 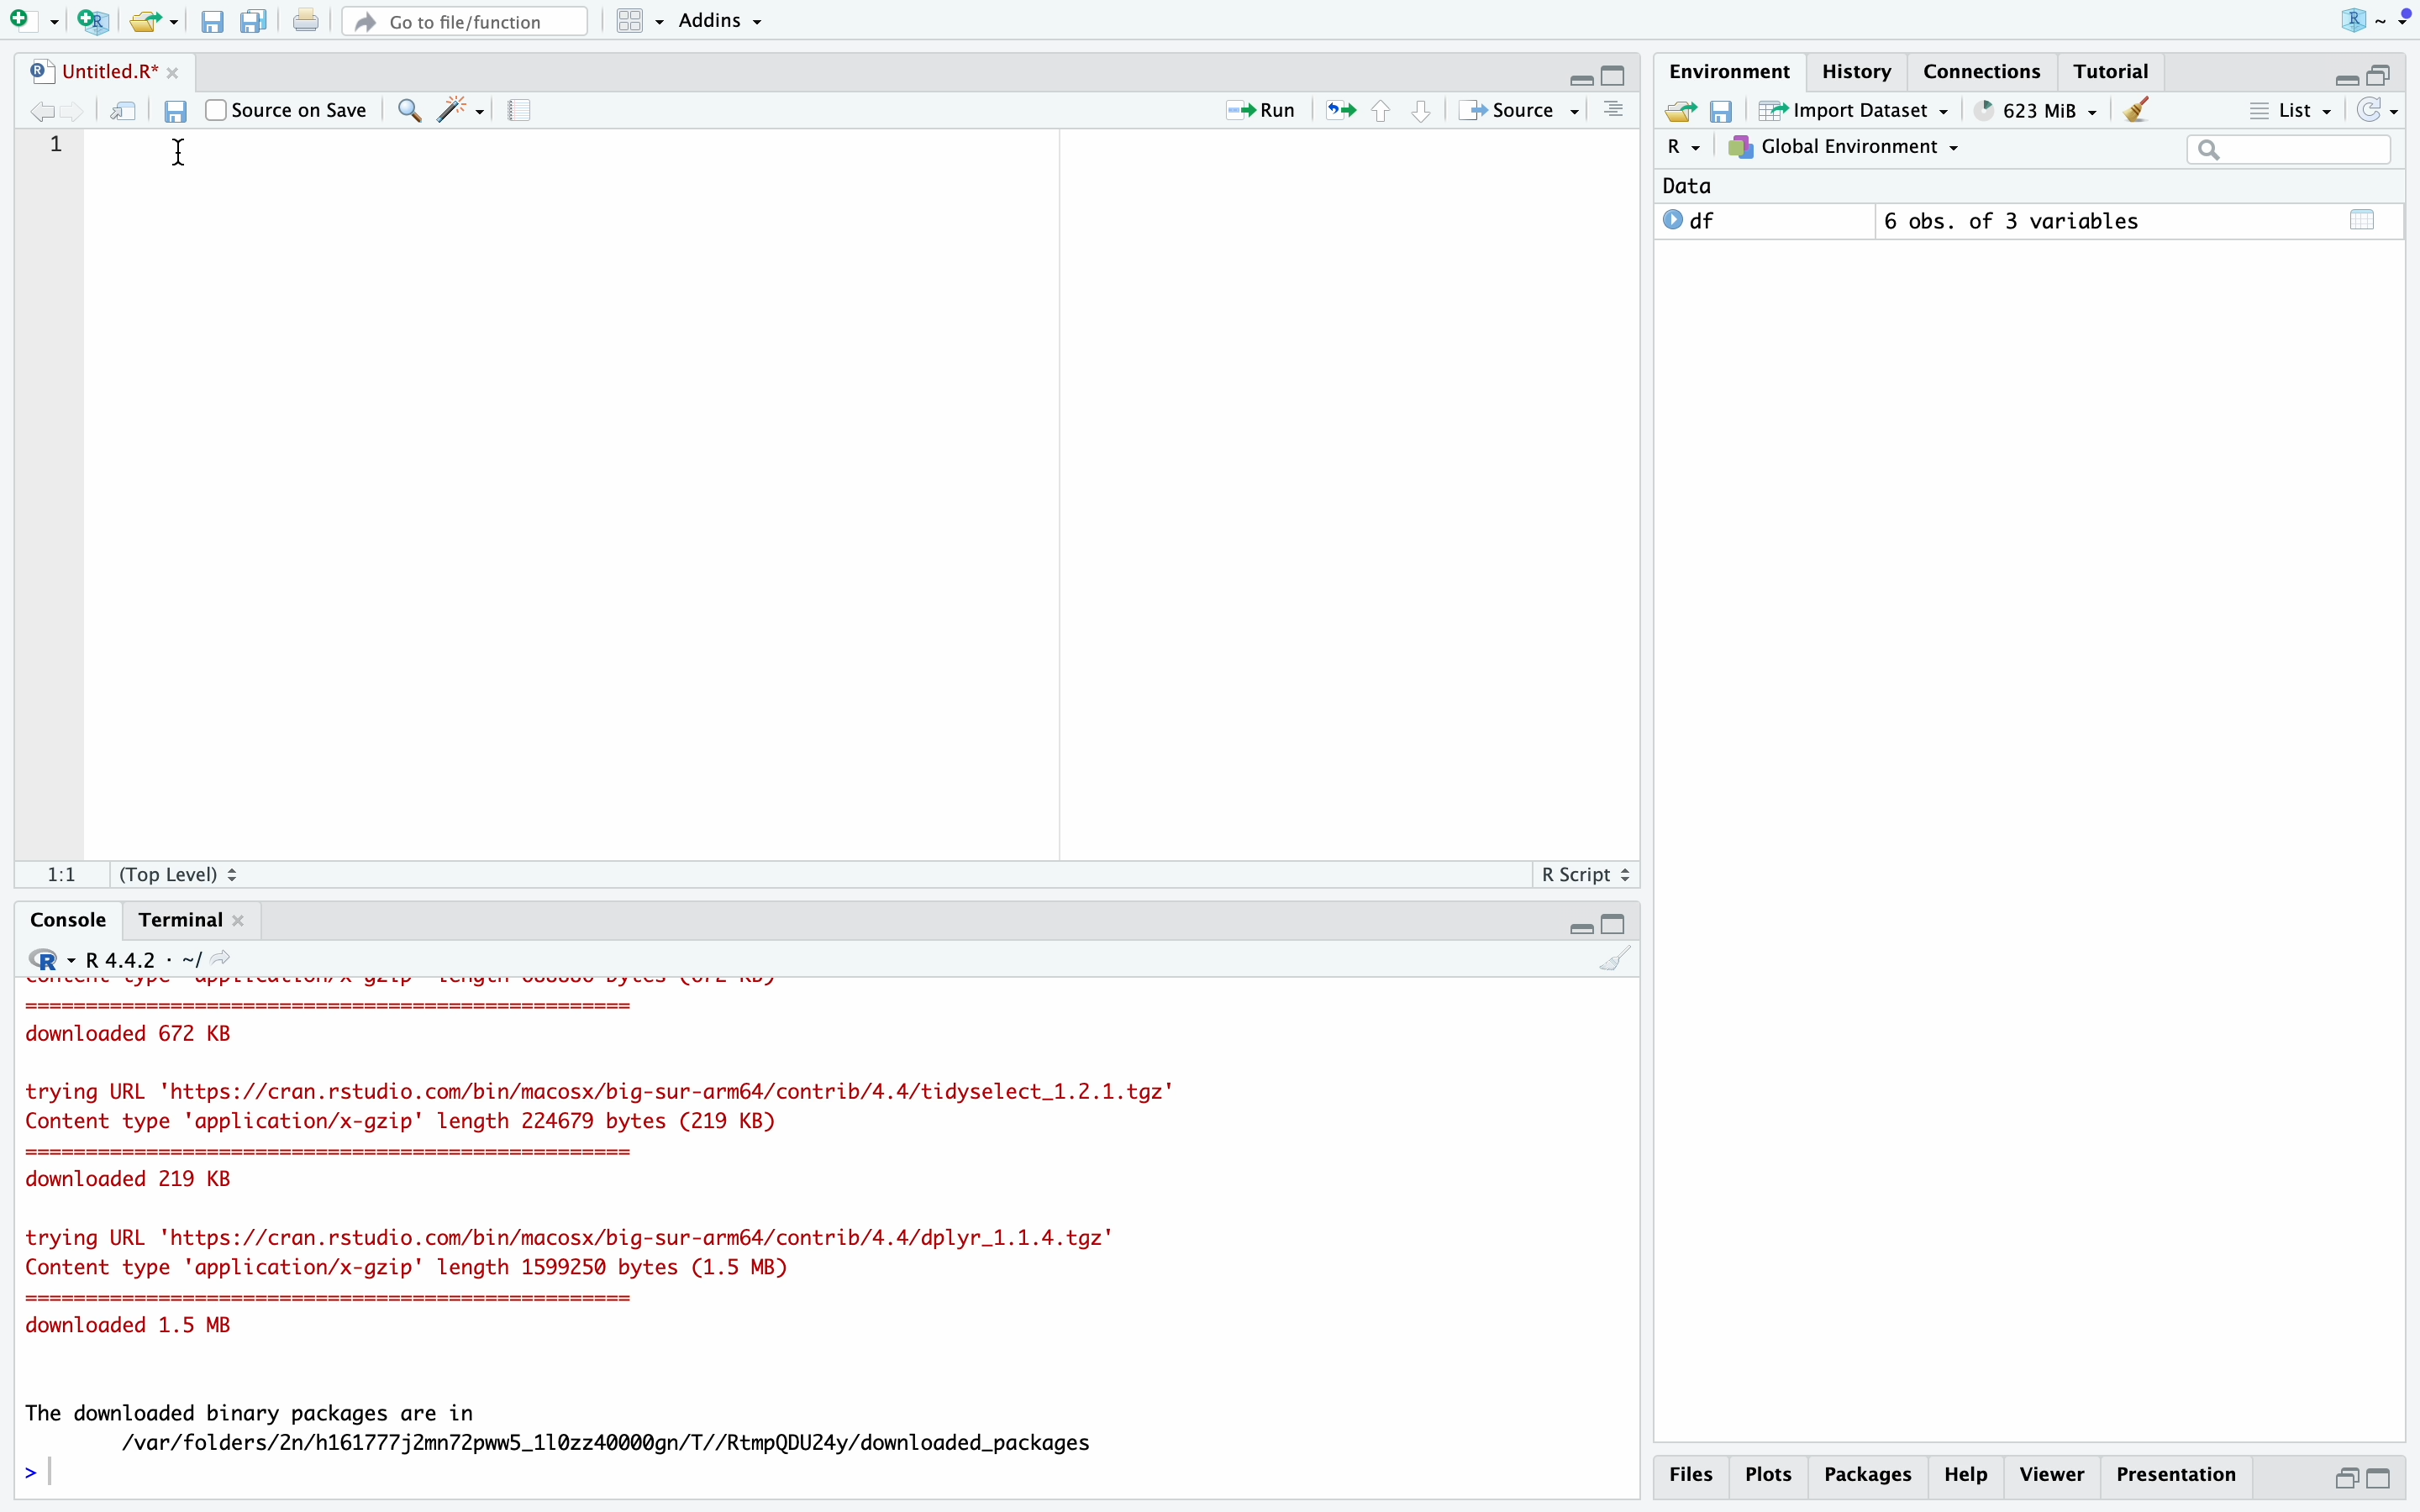 I want to click on Environment, so click(x=1730, y=70).